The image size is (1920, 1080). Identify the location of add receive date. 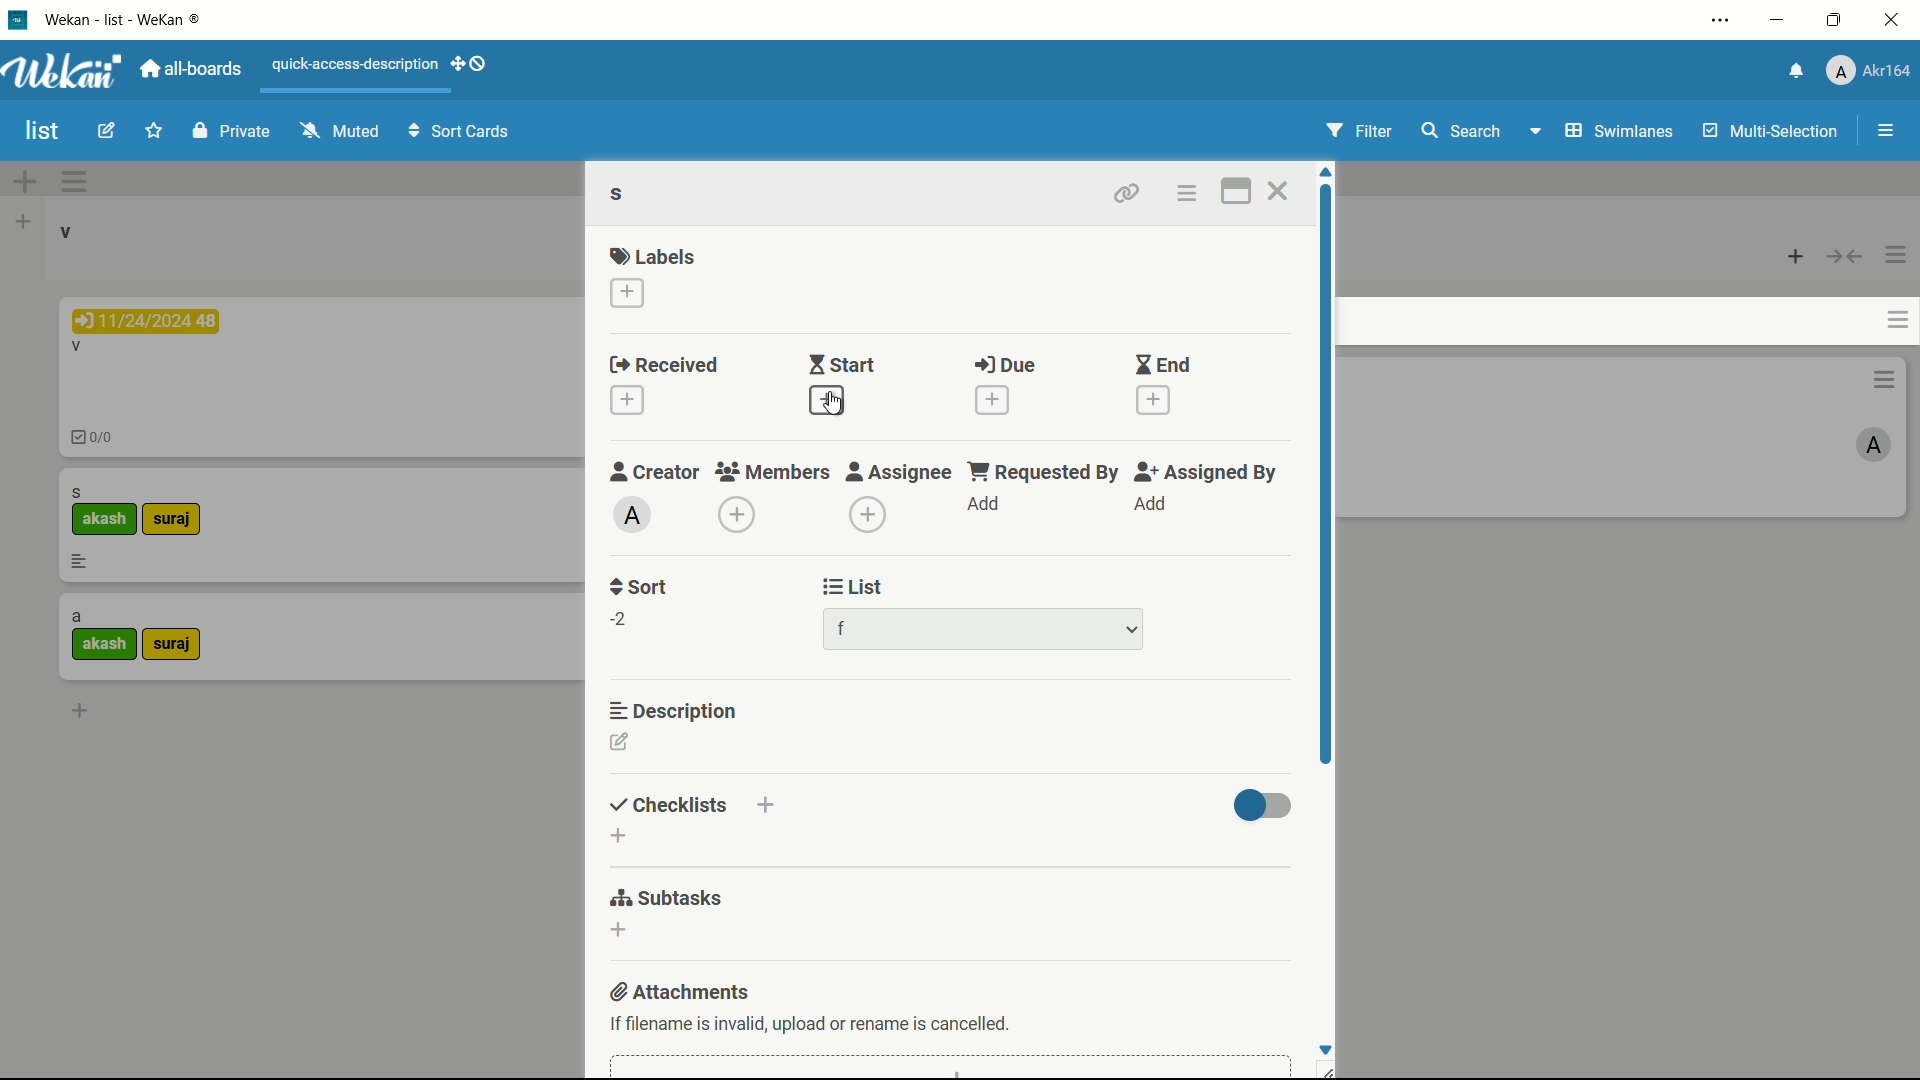
(627, 399).